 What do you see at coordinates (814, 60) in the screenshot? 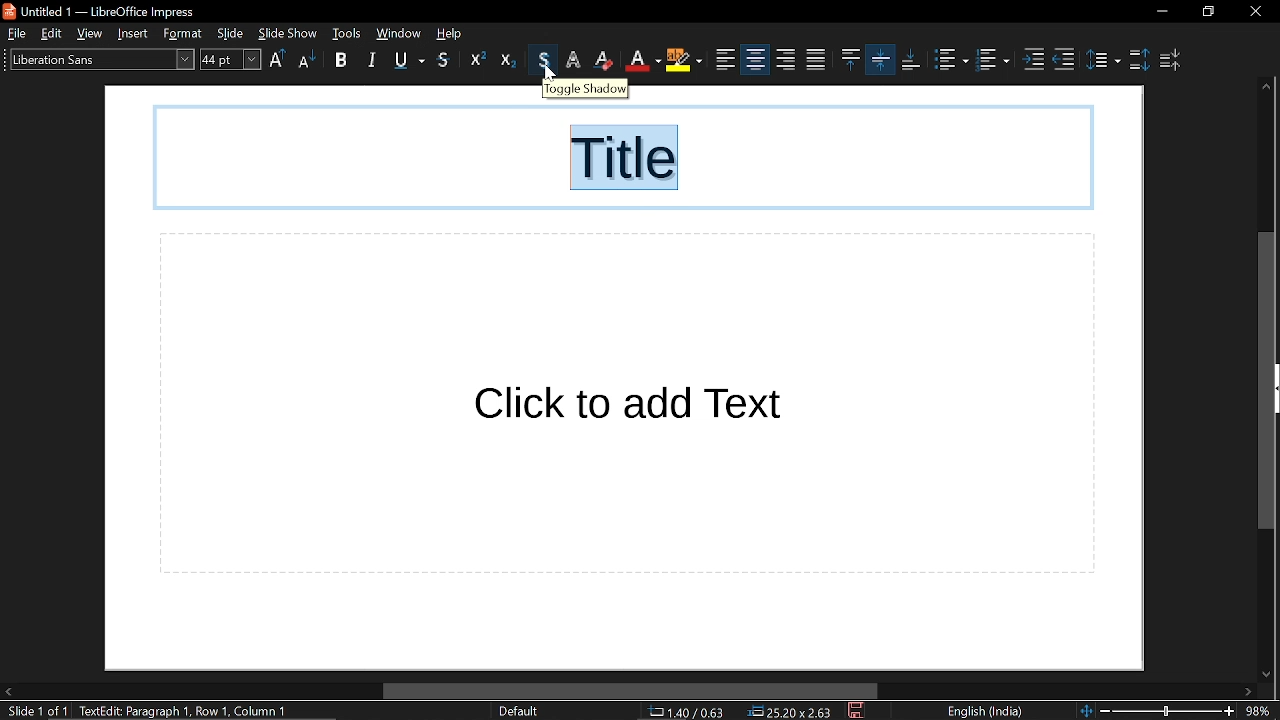
I see `align top` at bounding box center [814, 60].